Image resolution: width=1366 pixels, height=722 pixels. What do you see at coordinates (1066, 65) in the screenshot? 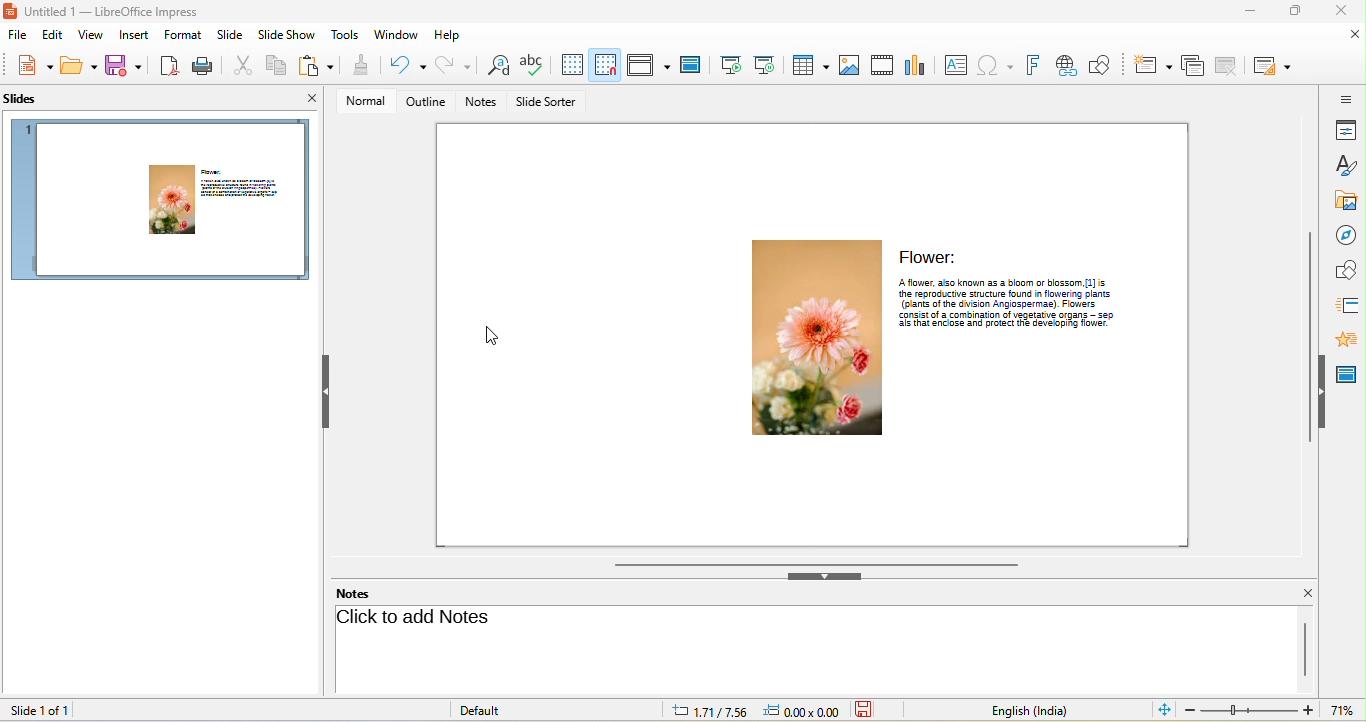
I see `hyperlink` at bounding box center [1066, 65].